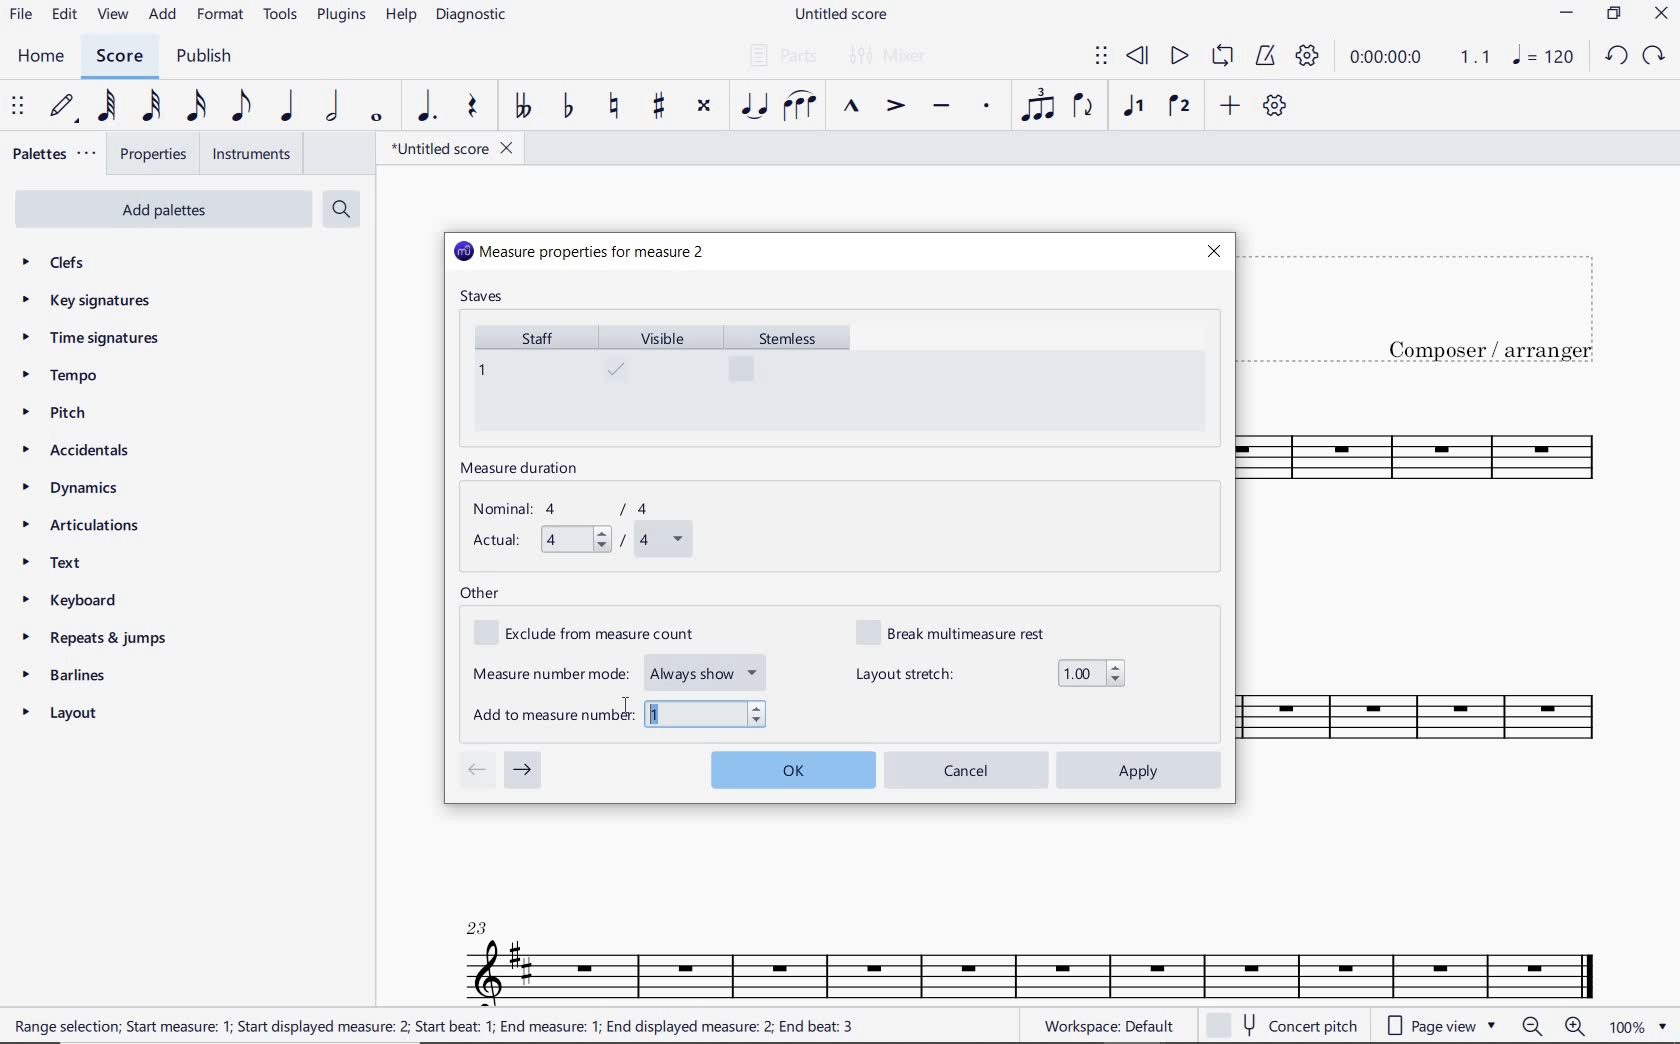 The image size is (1680, 1044). Describe the element at coordinates (18, 108) in the screenshot. I see `SELECET TO MOVE` at that location.